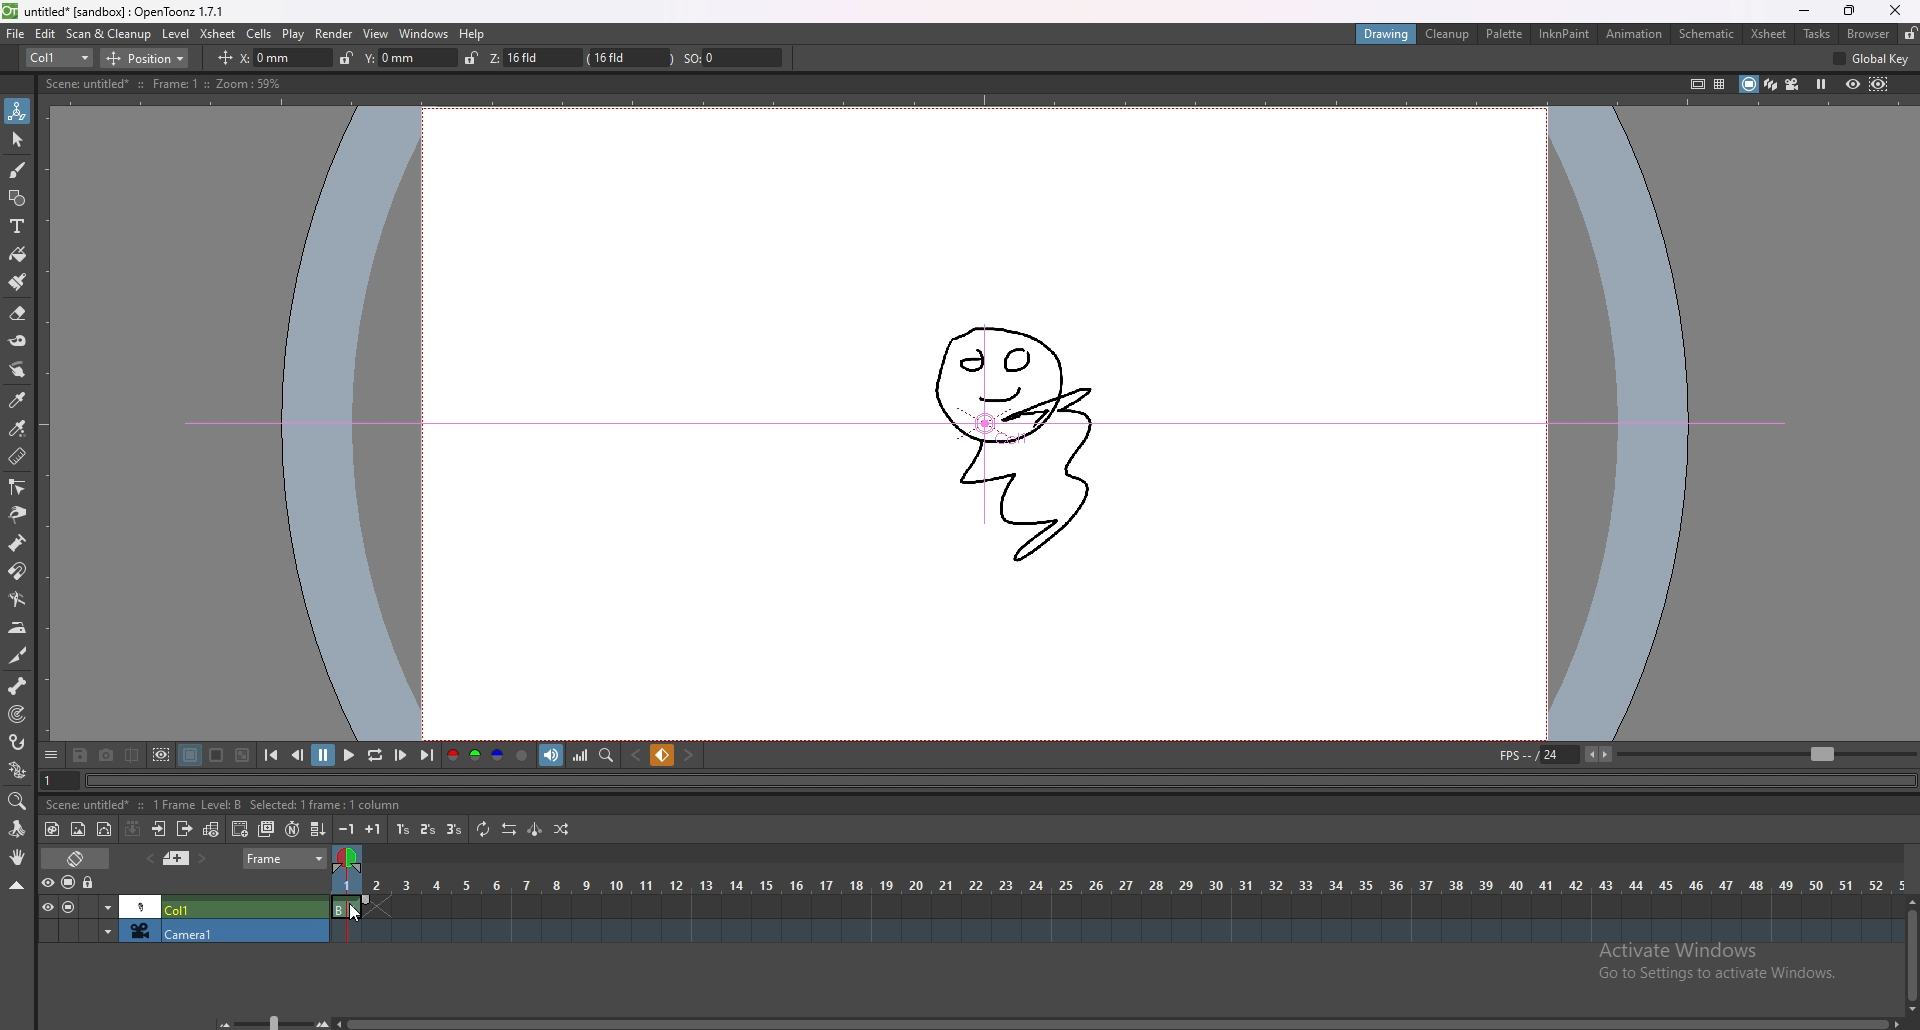  Describe the element at coordinates (83, 754) in the screenshot. I see `save` at that location.